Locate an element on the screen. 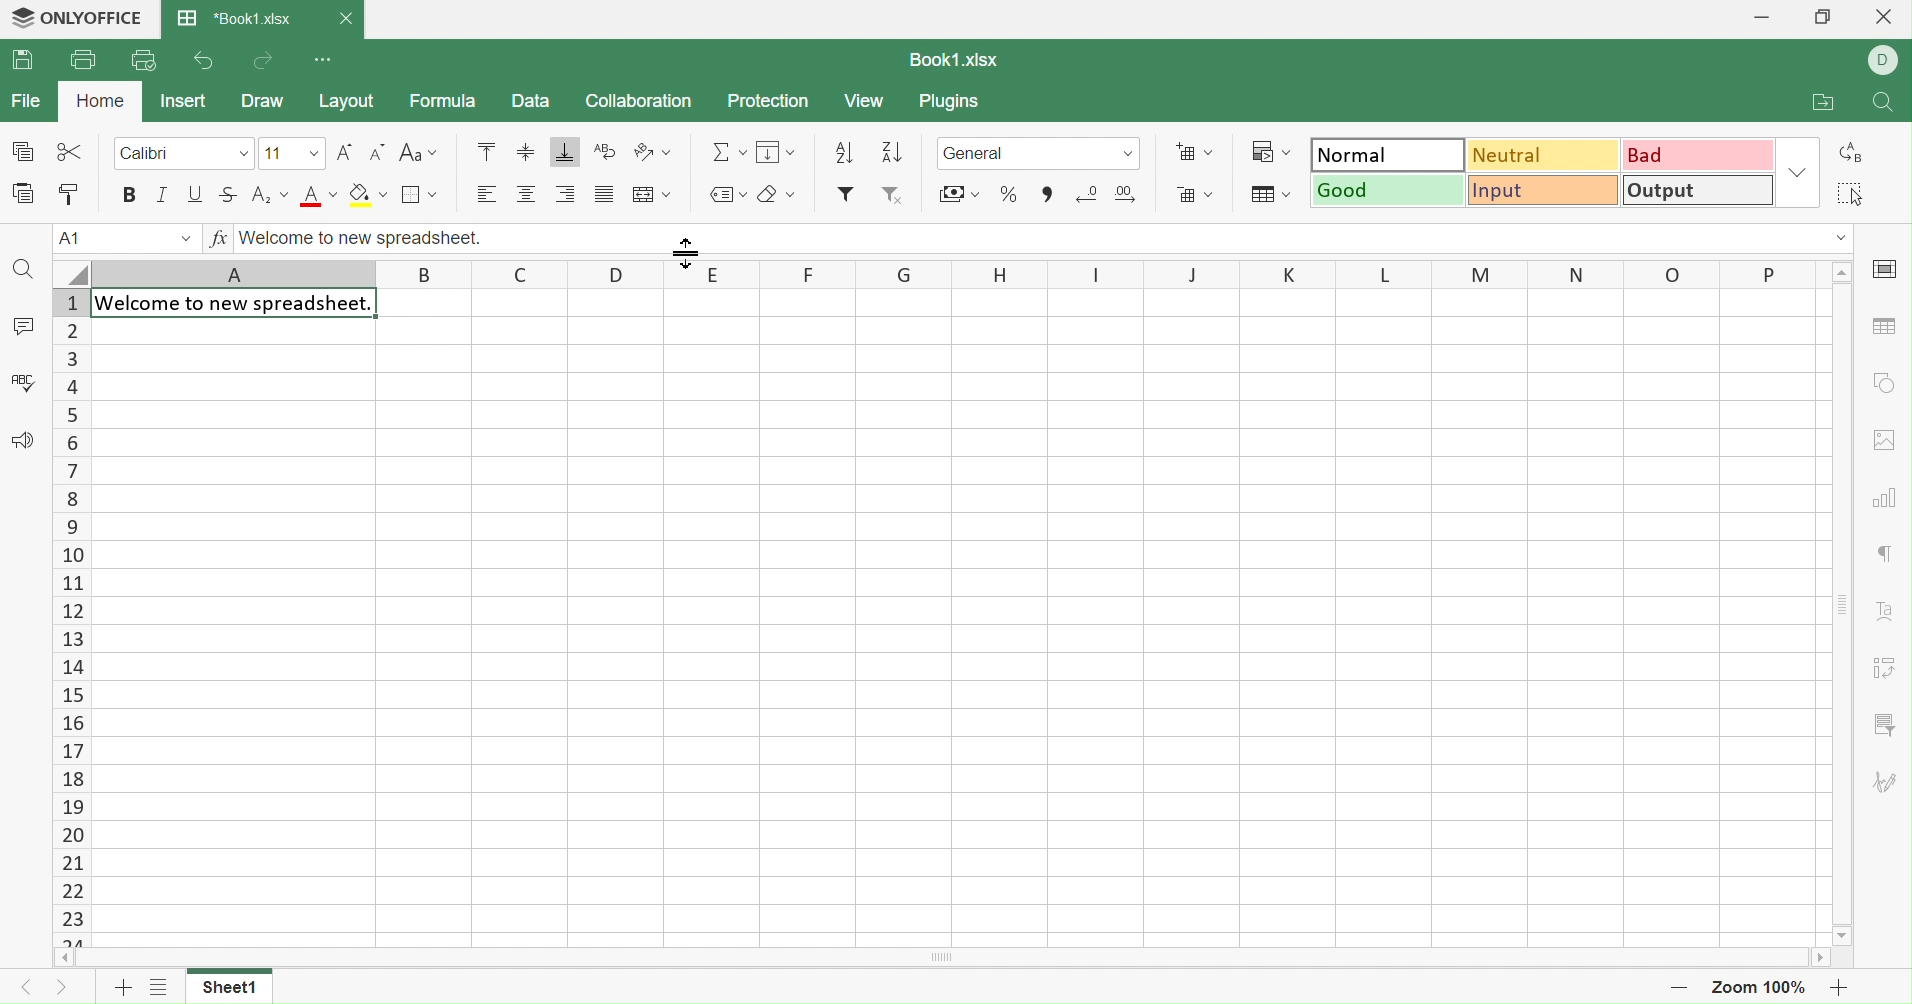  Conditional formatting is located at coordinates (1269, 151).